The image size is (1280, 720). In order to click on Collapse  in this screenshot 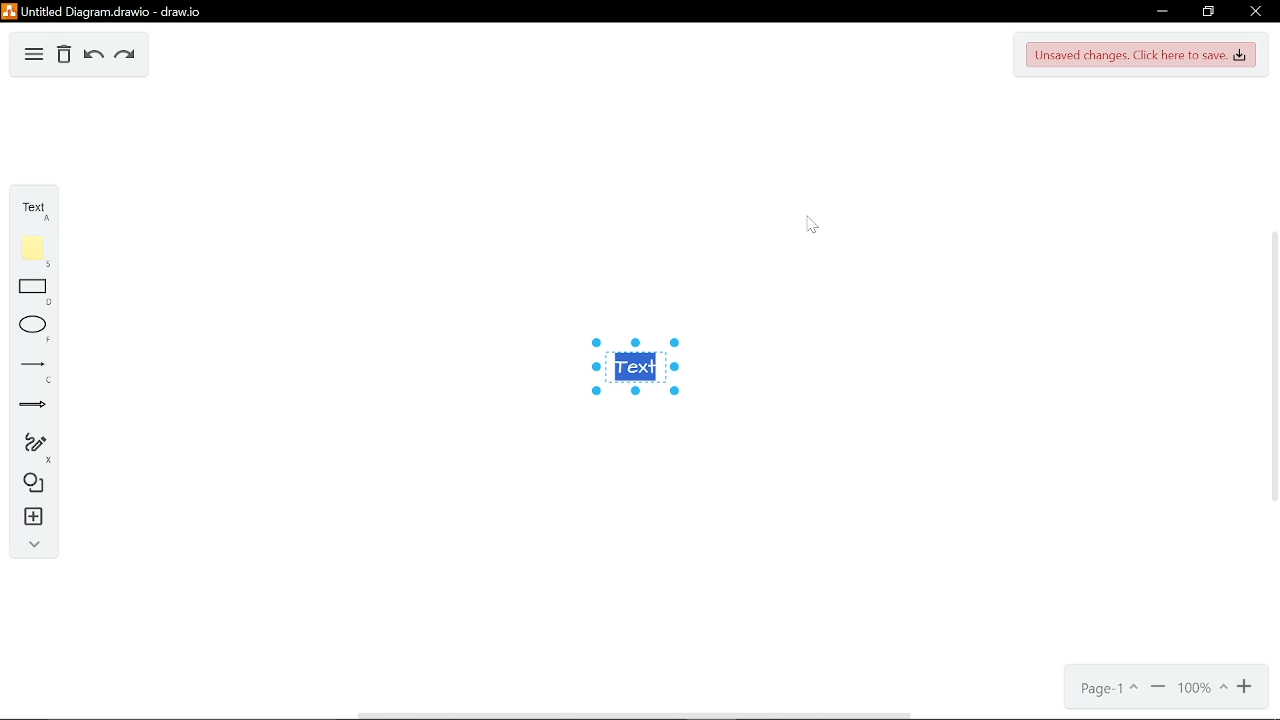, I will do `click(30, 547)`.